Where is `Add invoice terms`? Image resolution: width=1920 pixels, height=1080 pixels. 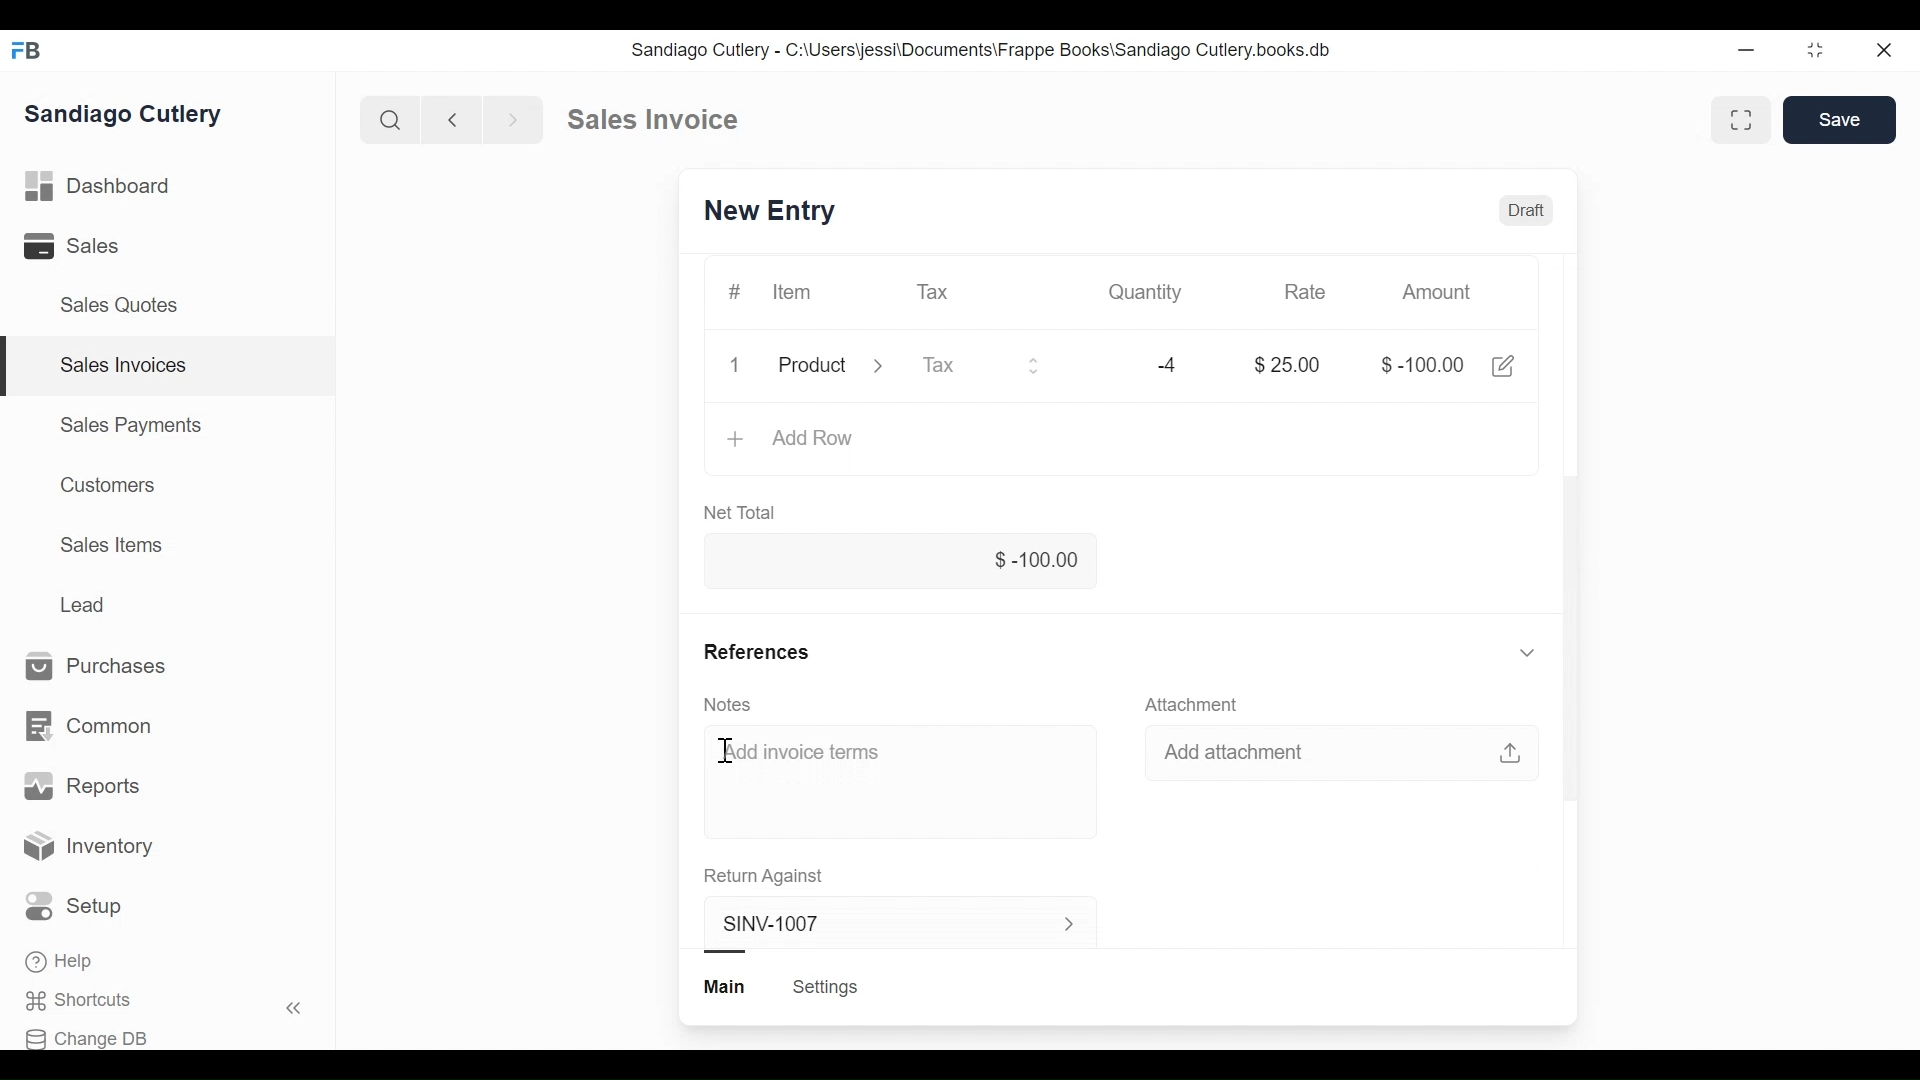
Add invoice terms is located at coordinates (800, 751).